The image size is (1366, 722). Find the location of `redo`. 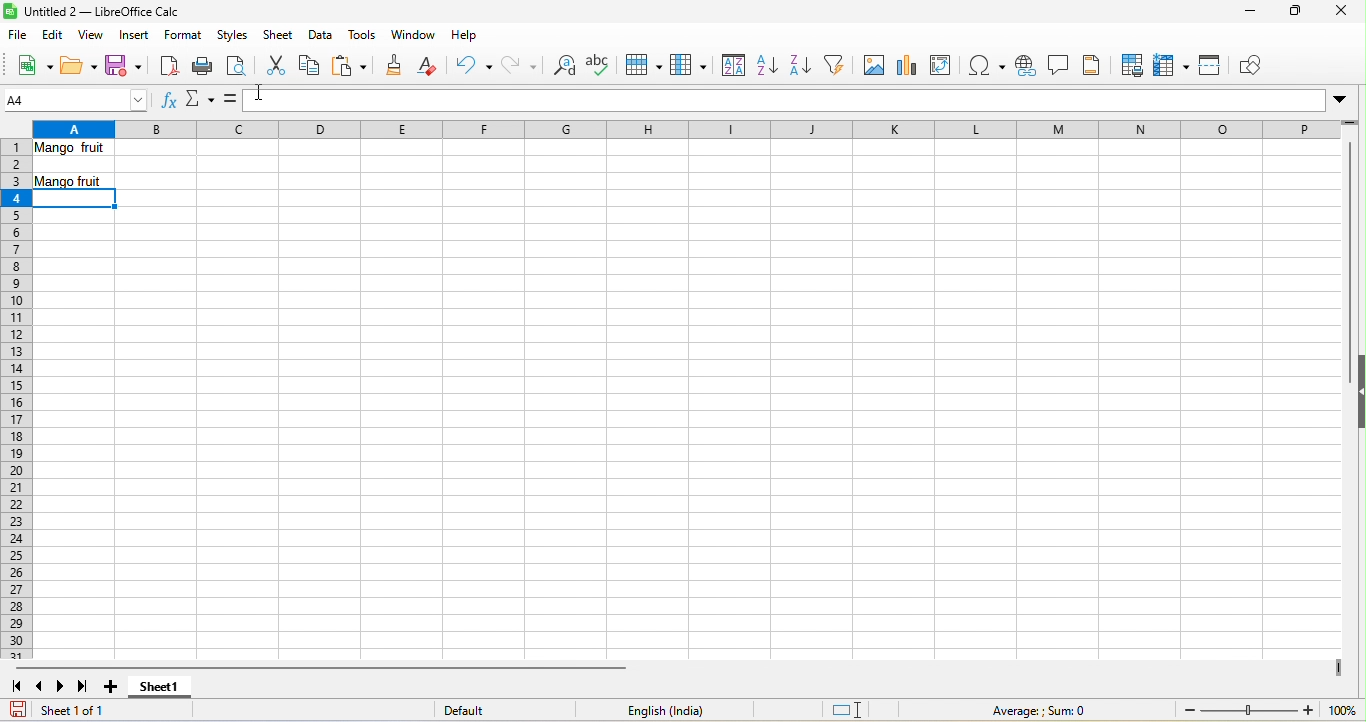

redo is located at coordinates (520, 65).